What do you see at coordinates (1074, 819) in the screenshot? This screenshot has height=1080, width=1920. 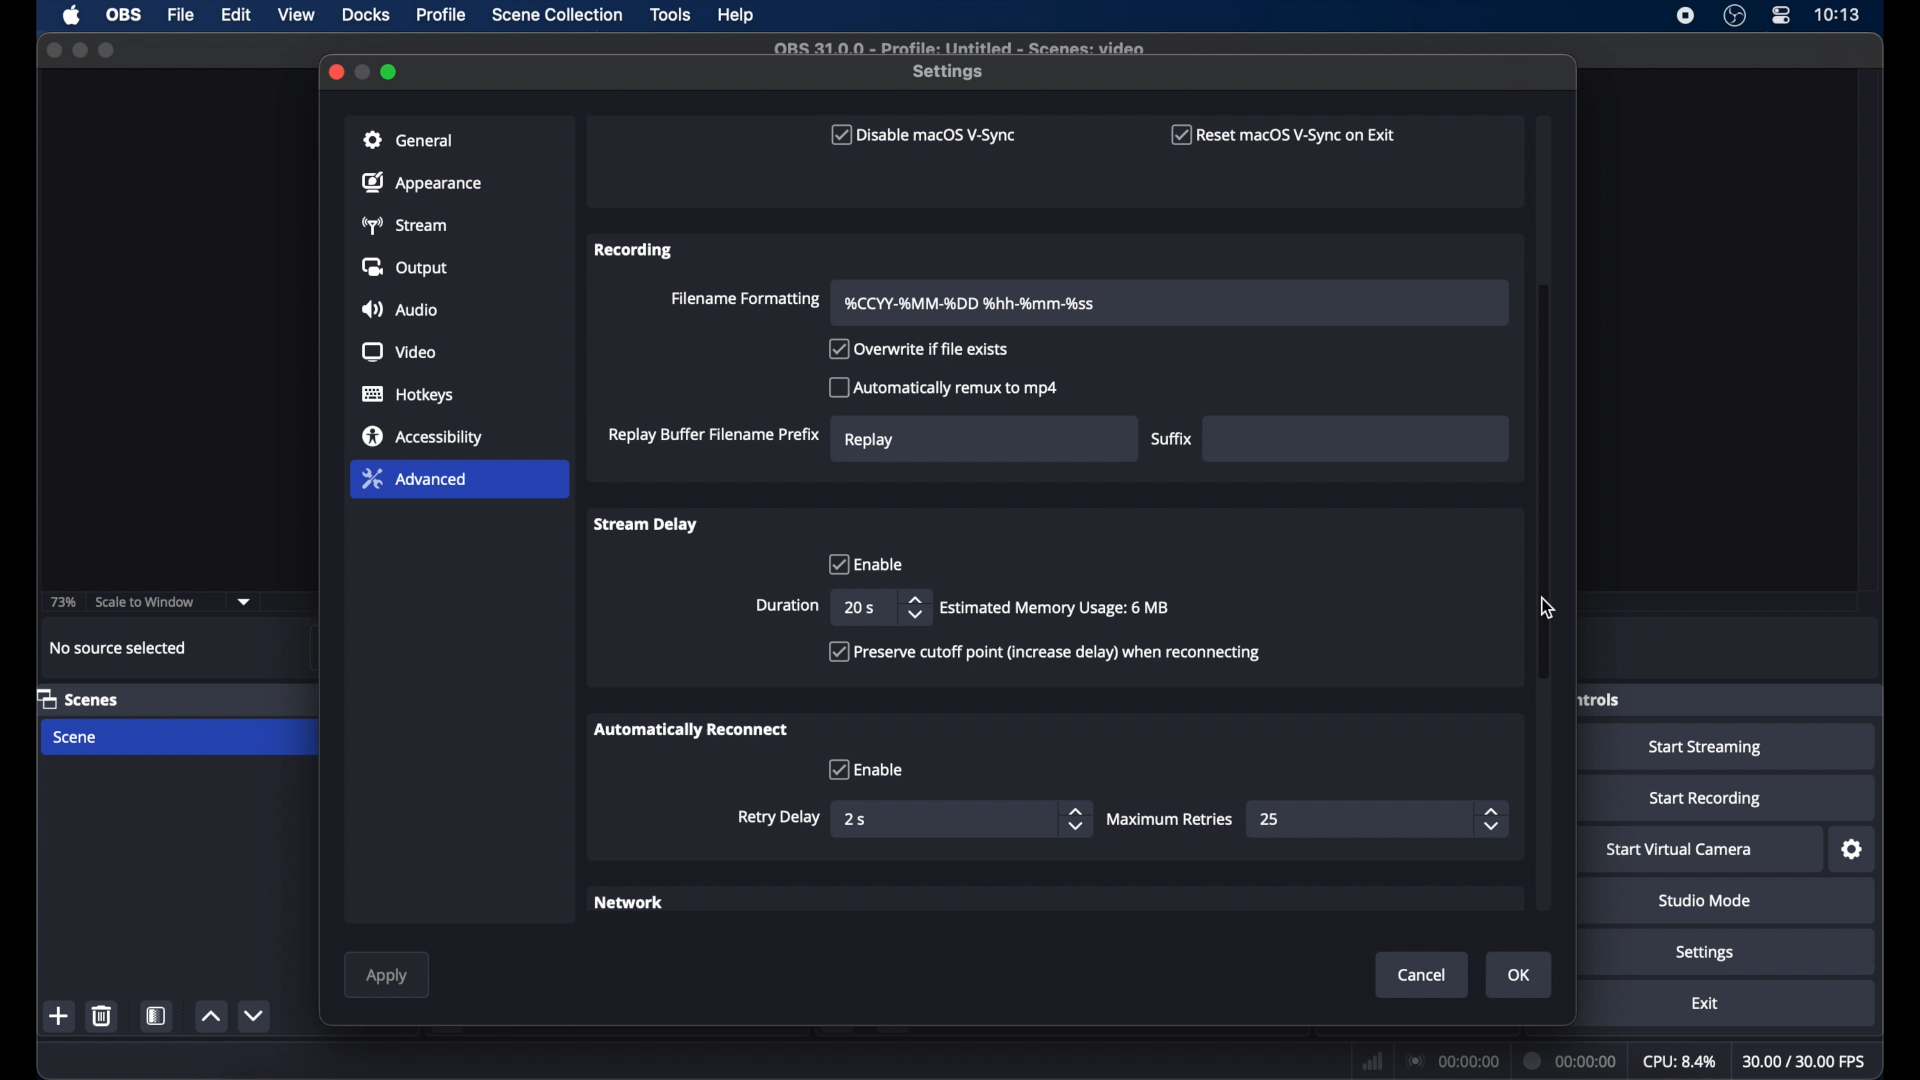 I see `stepper buttons` at bounding box center [1074, 819].